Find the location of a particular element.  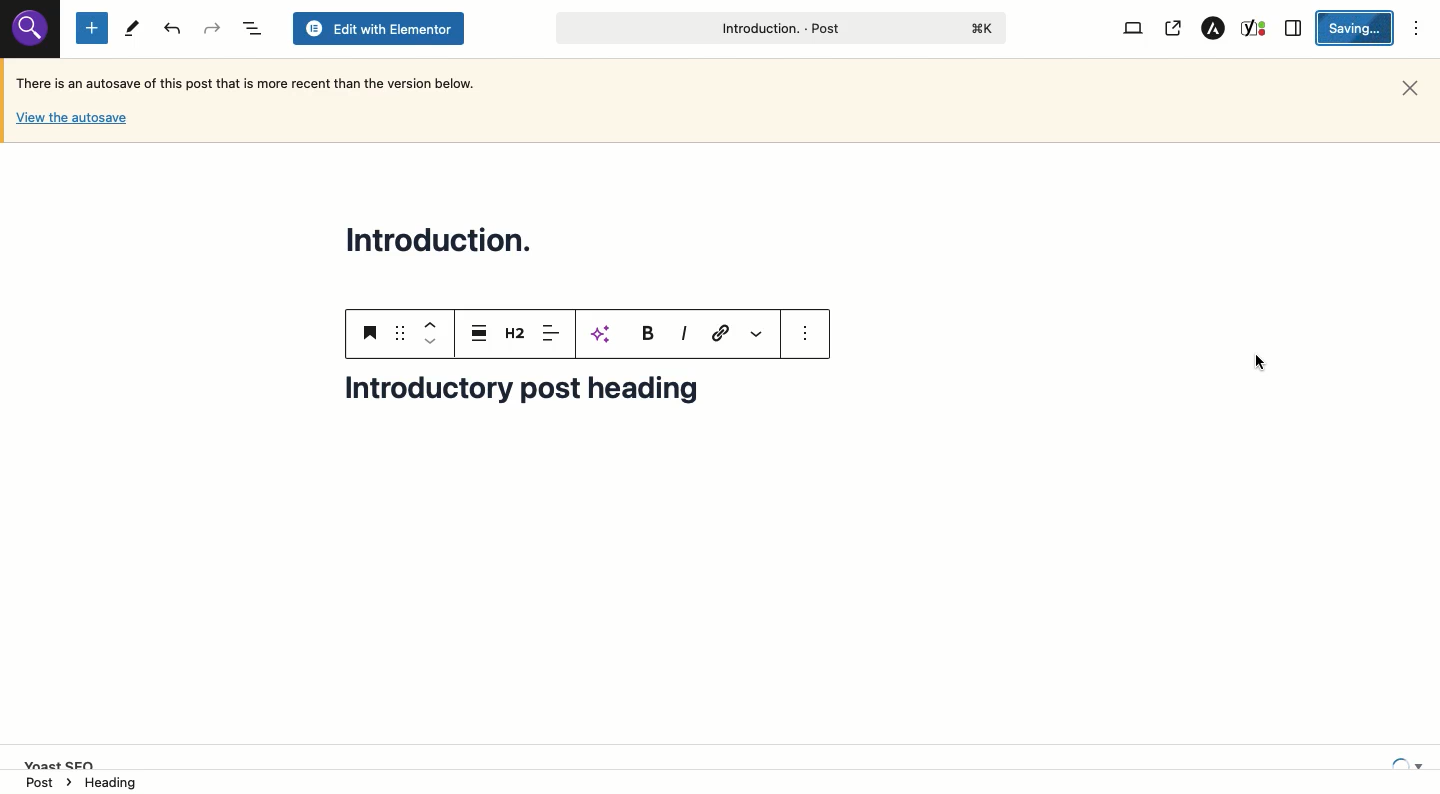

Align is located at coordinates (552, 335).